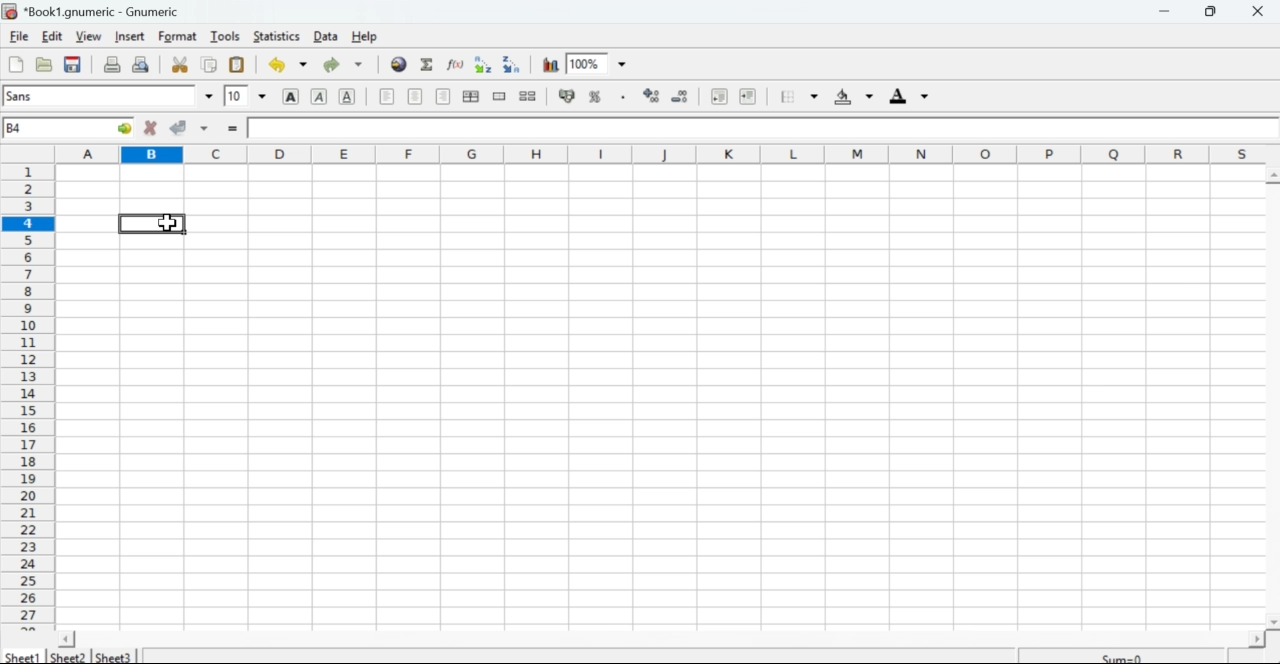 The width and height of the screenshot is (1280, 664). What do you see at coordinates (443, 96) in the screenshot?
I see `Align right` at bounding box center [443, 96].